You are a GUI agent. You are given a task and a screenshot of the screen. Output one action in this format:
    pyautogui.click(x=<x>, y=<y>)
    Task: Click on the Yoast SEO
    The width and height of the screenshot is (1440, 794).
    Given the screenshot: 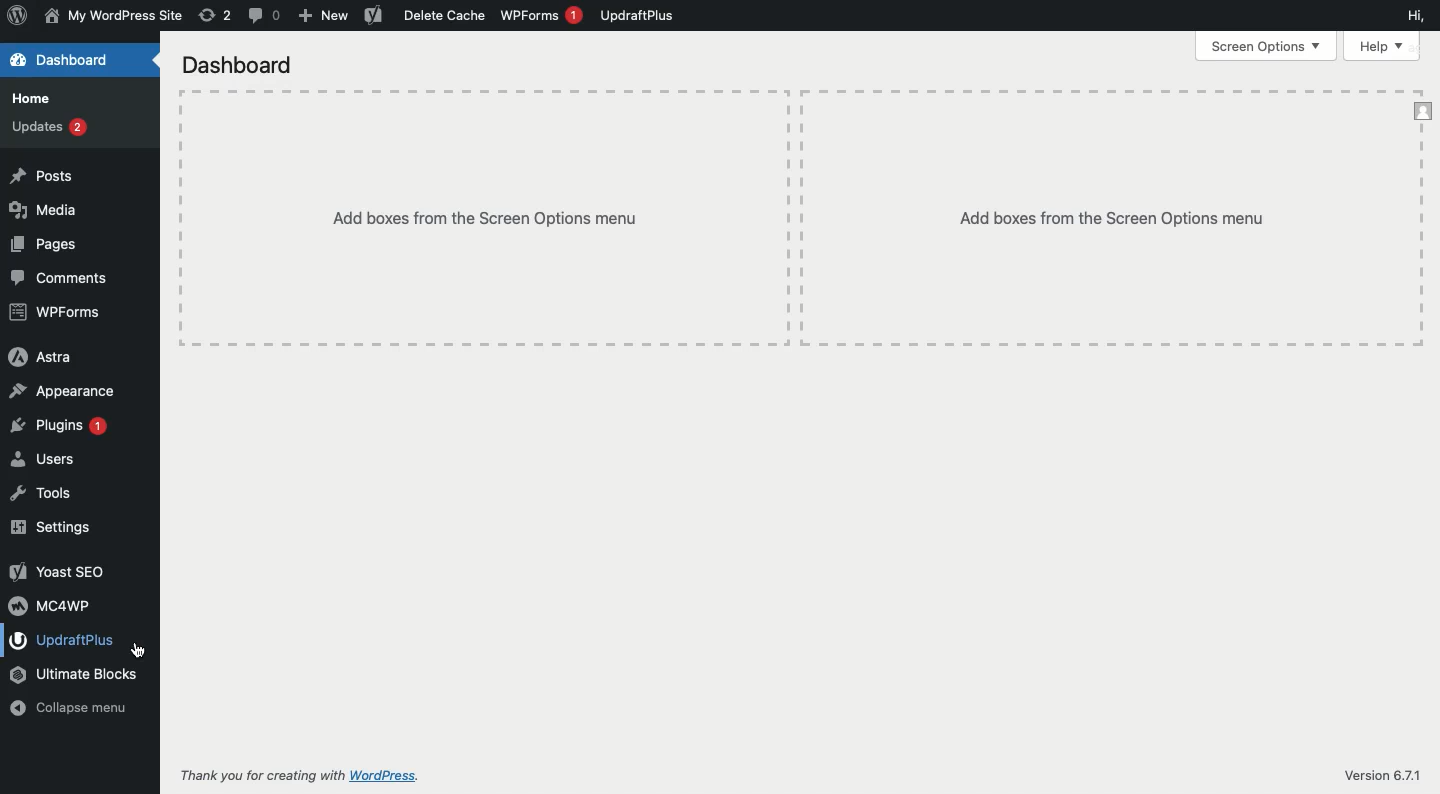 What is the action you would take?
    pyautogui.click(x=57, y=572)
    